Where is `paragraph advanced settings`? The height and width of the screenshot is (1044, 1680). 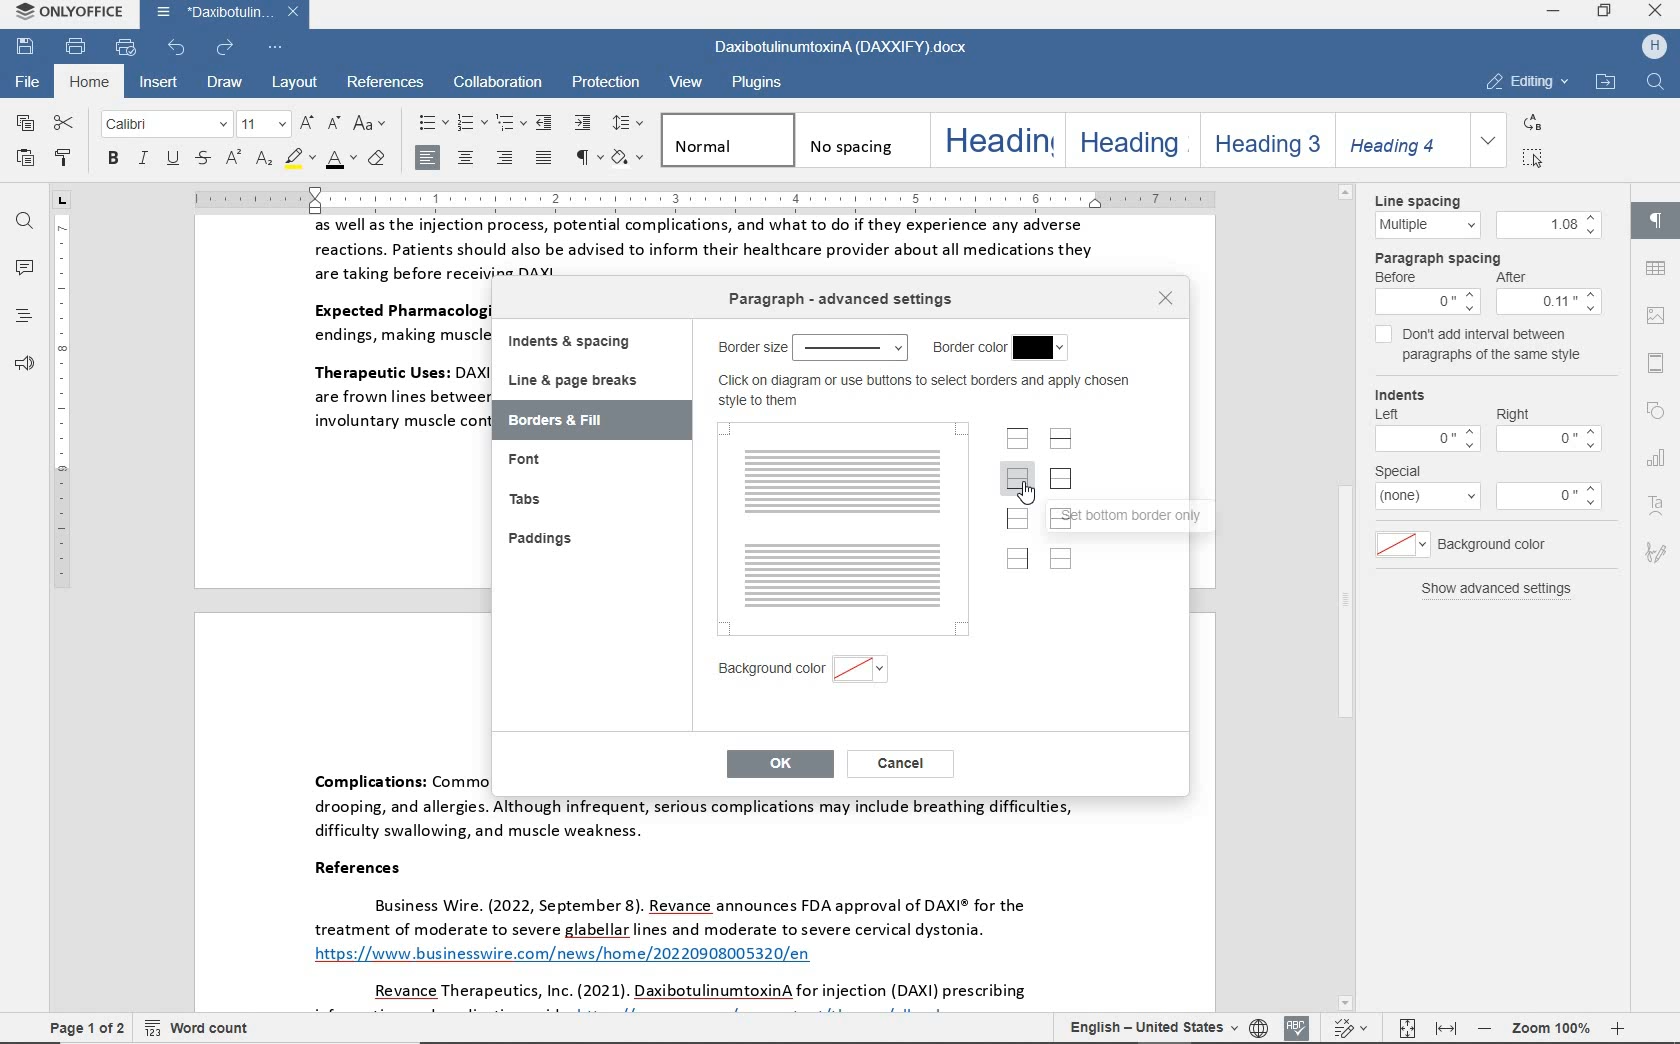
paragraph advanced settings is located at coordinates (837, 298).